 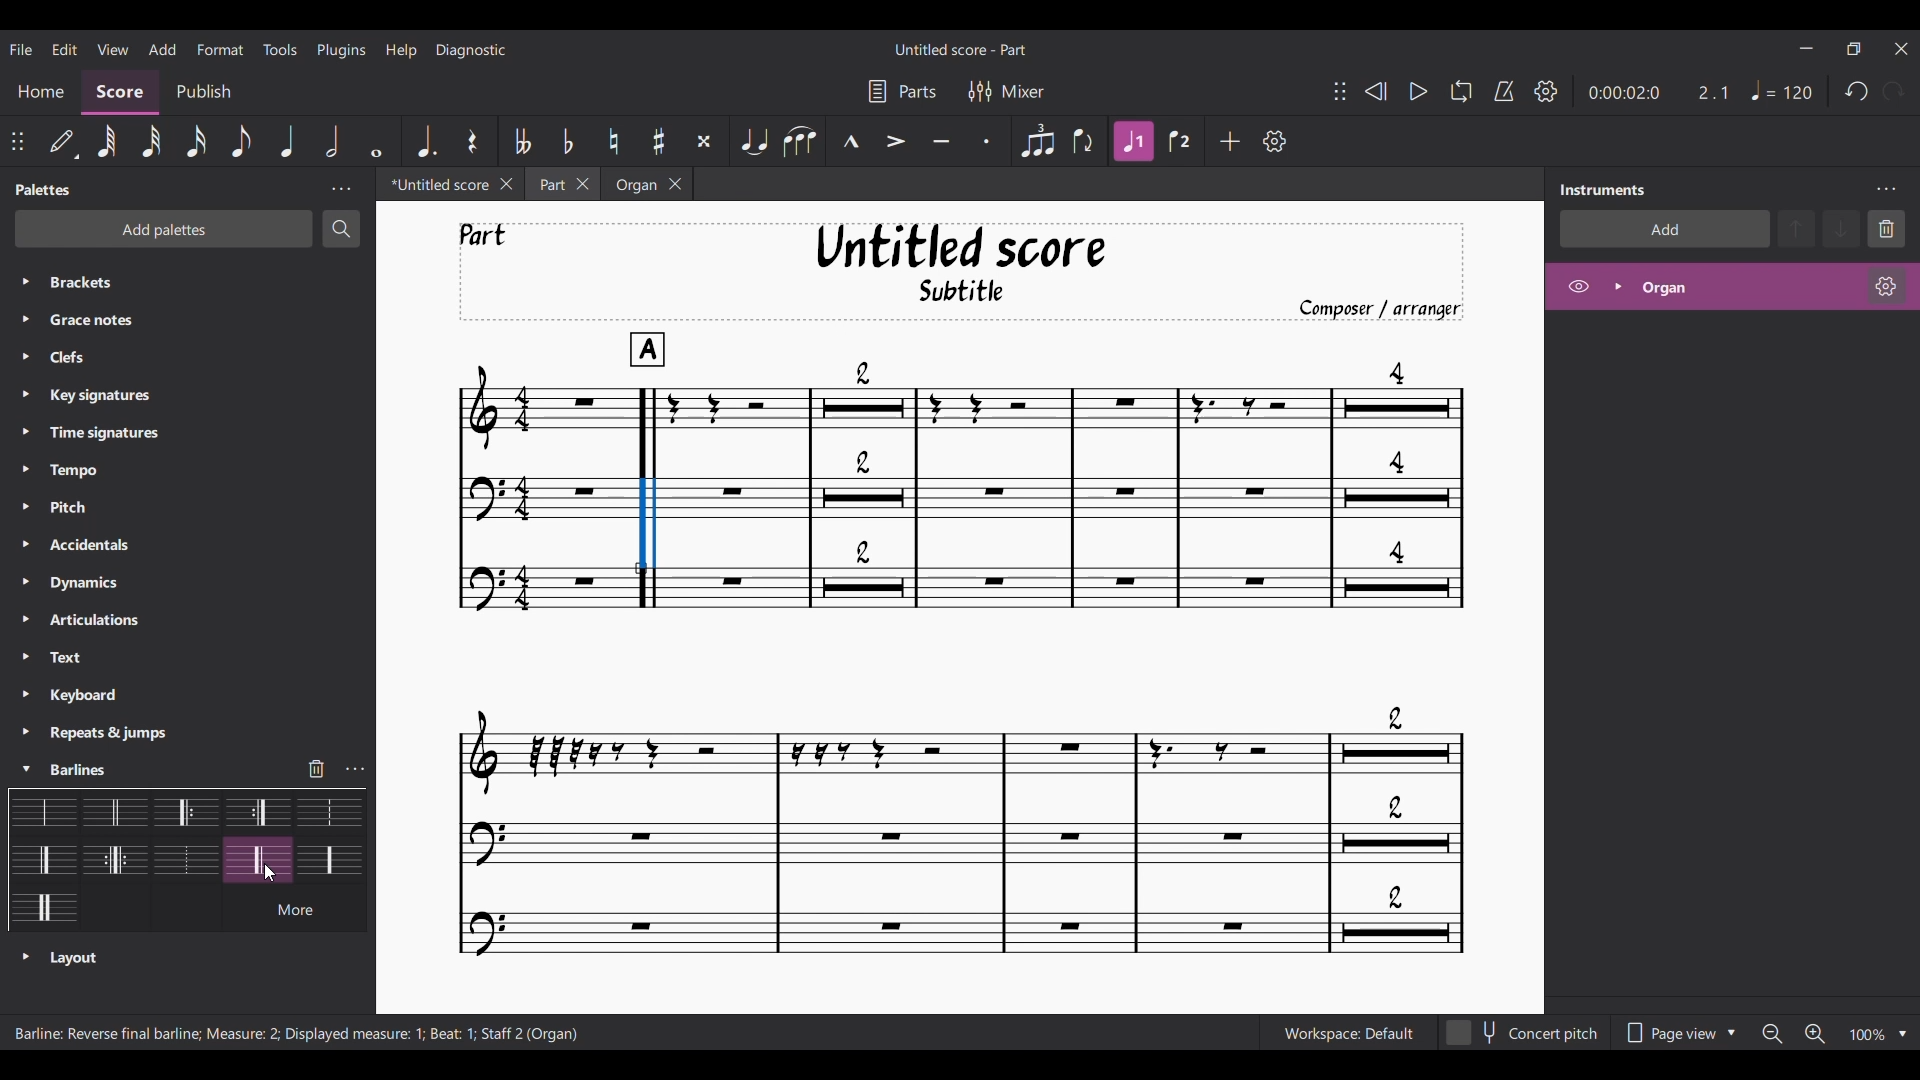 What do you see at coordinates (1418, 91) in the screenshot?
I see `Play` at bounding box center [1418, 91].